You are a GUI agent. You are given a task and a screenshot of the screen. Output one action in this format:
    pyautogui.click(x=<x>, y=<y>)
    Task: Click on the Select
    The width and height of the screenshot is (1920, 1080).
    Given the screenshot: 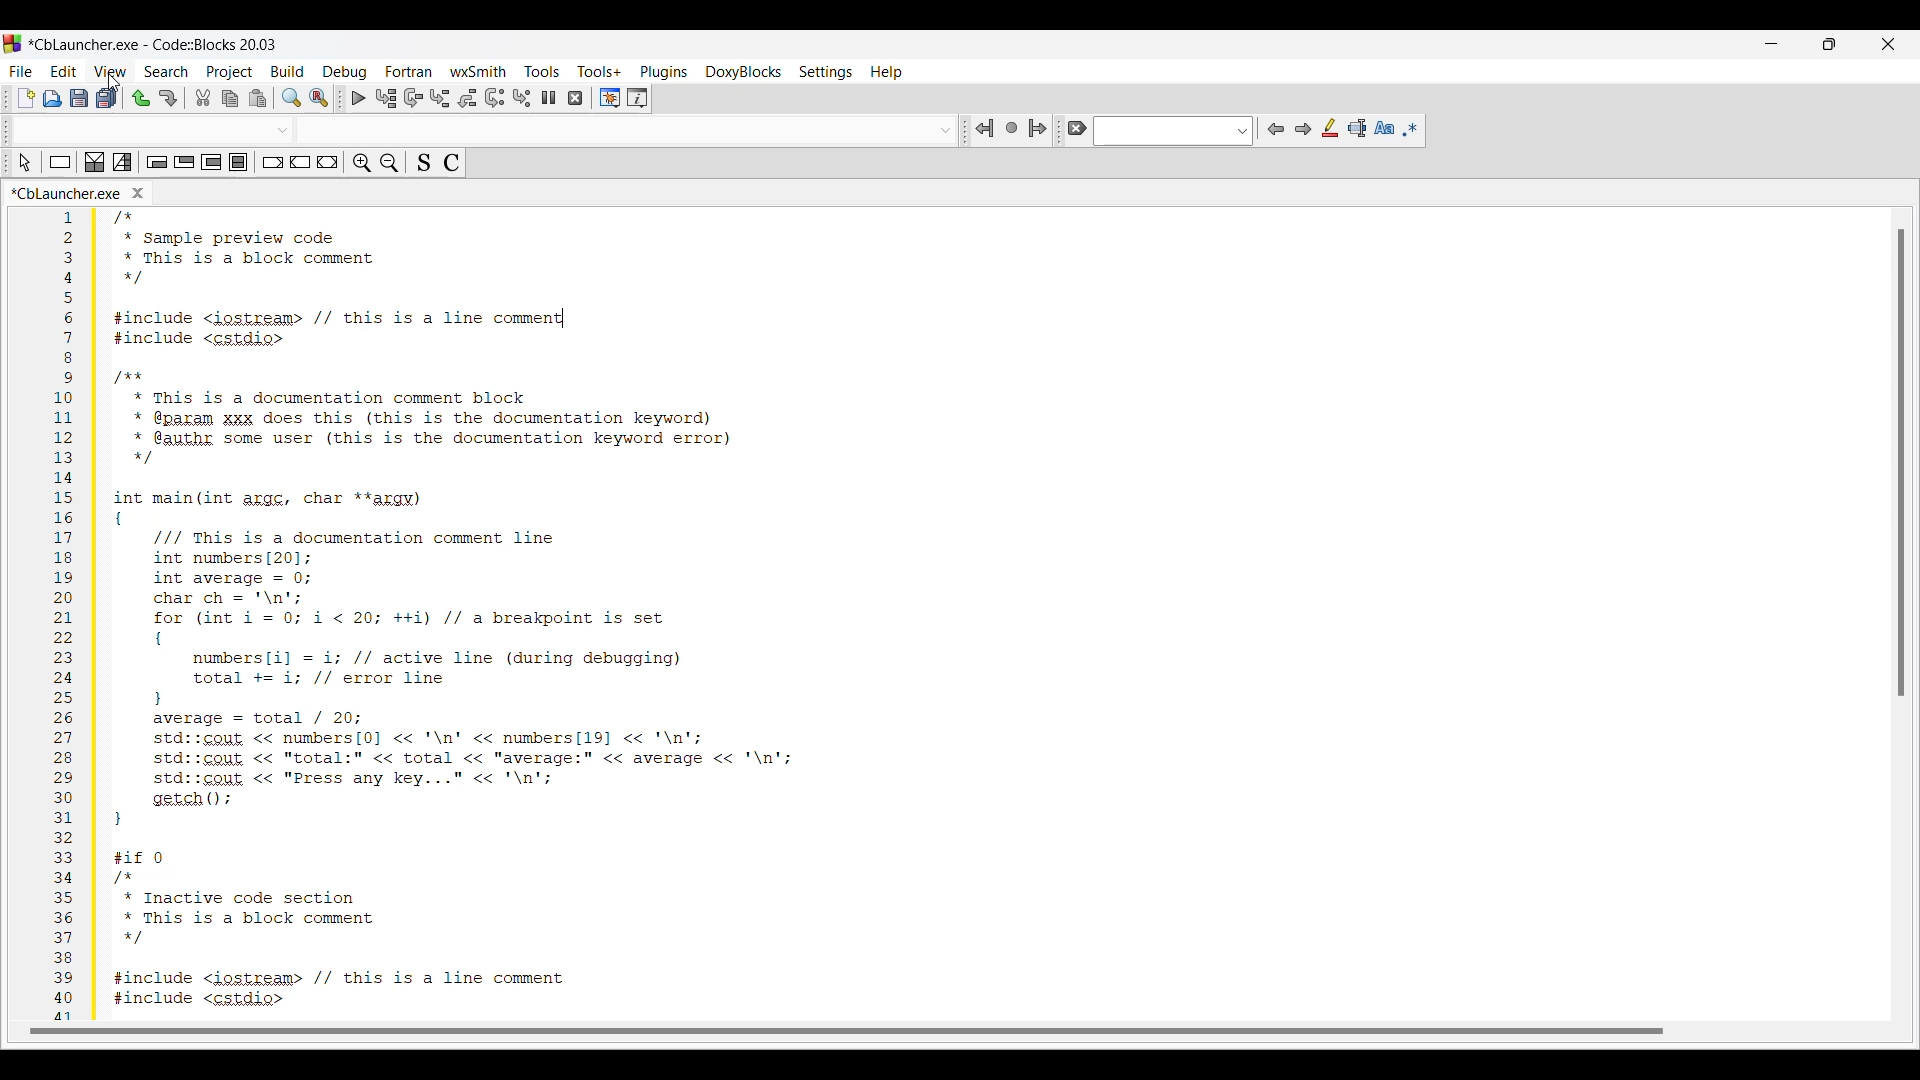 What is the action you would take?
    pyautogui.click(x=24, y=162)
    